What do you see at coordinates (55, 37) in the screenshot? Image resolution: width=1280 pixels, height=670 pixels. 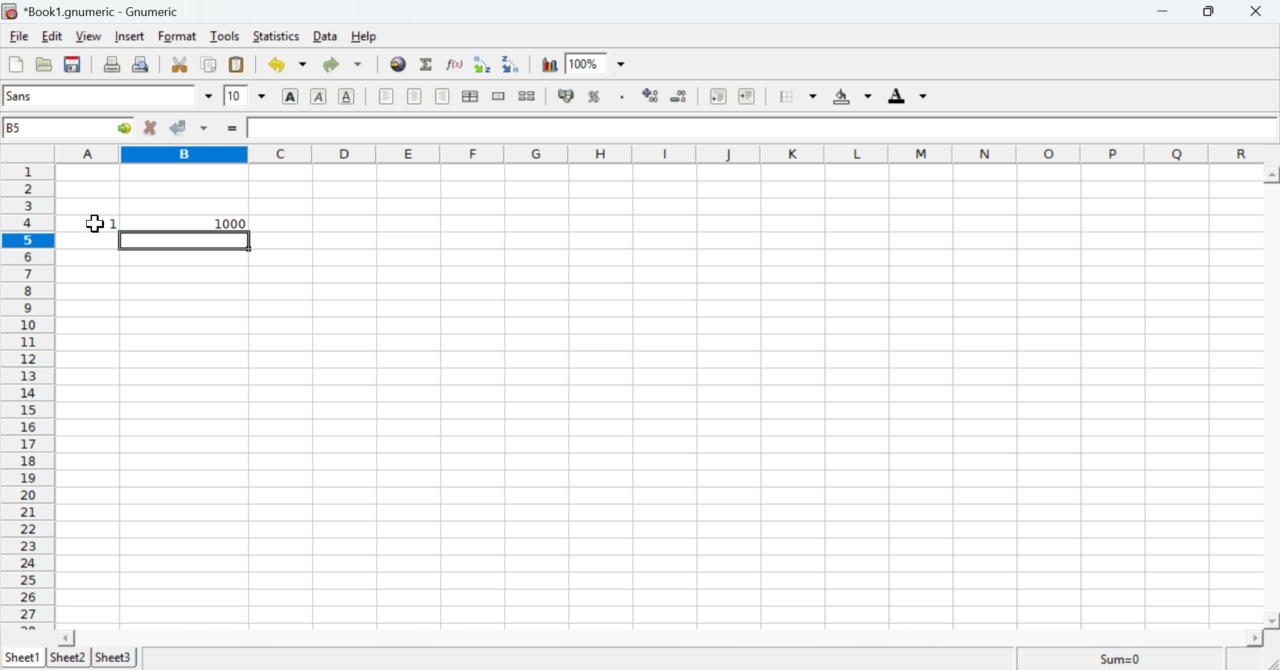 I see `Edit` at bounding box center [55, 37].